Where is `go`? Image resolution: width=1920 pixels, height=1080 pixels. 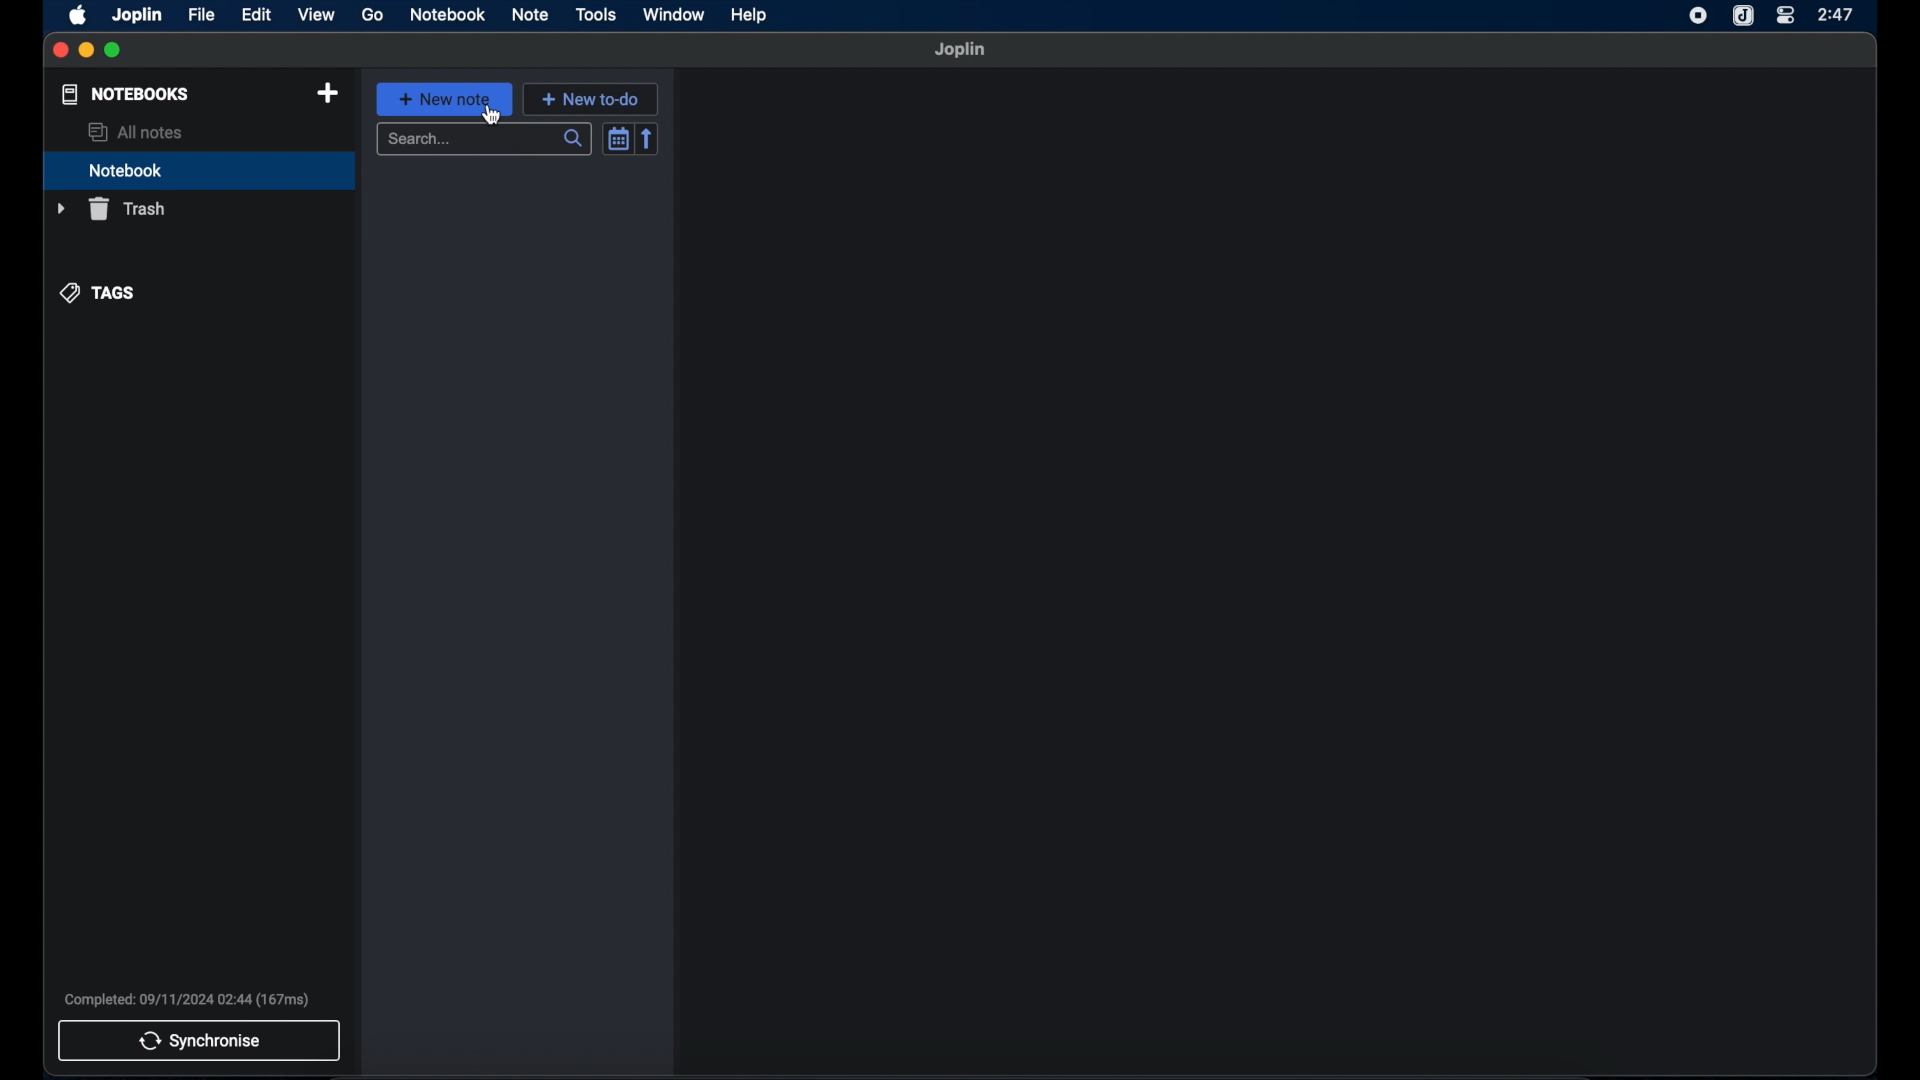
go is located at coordinates (373, 16).